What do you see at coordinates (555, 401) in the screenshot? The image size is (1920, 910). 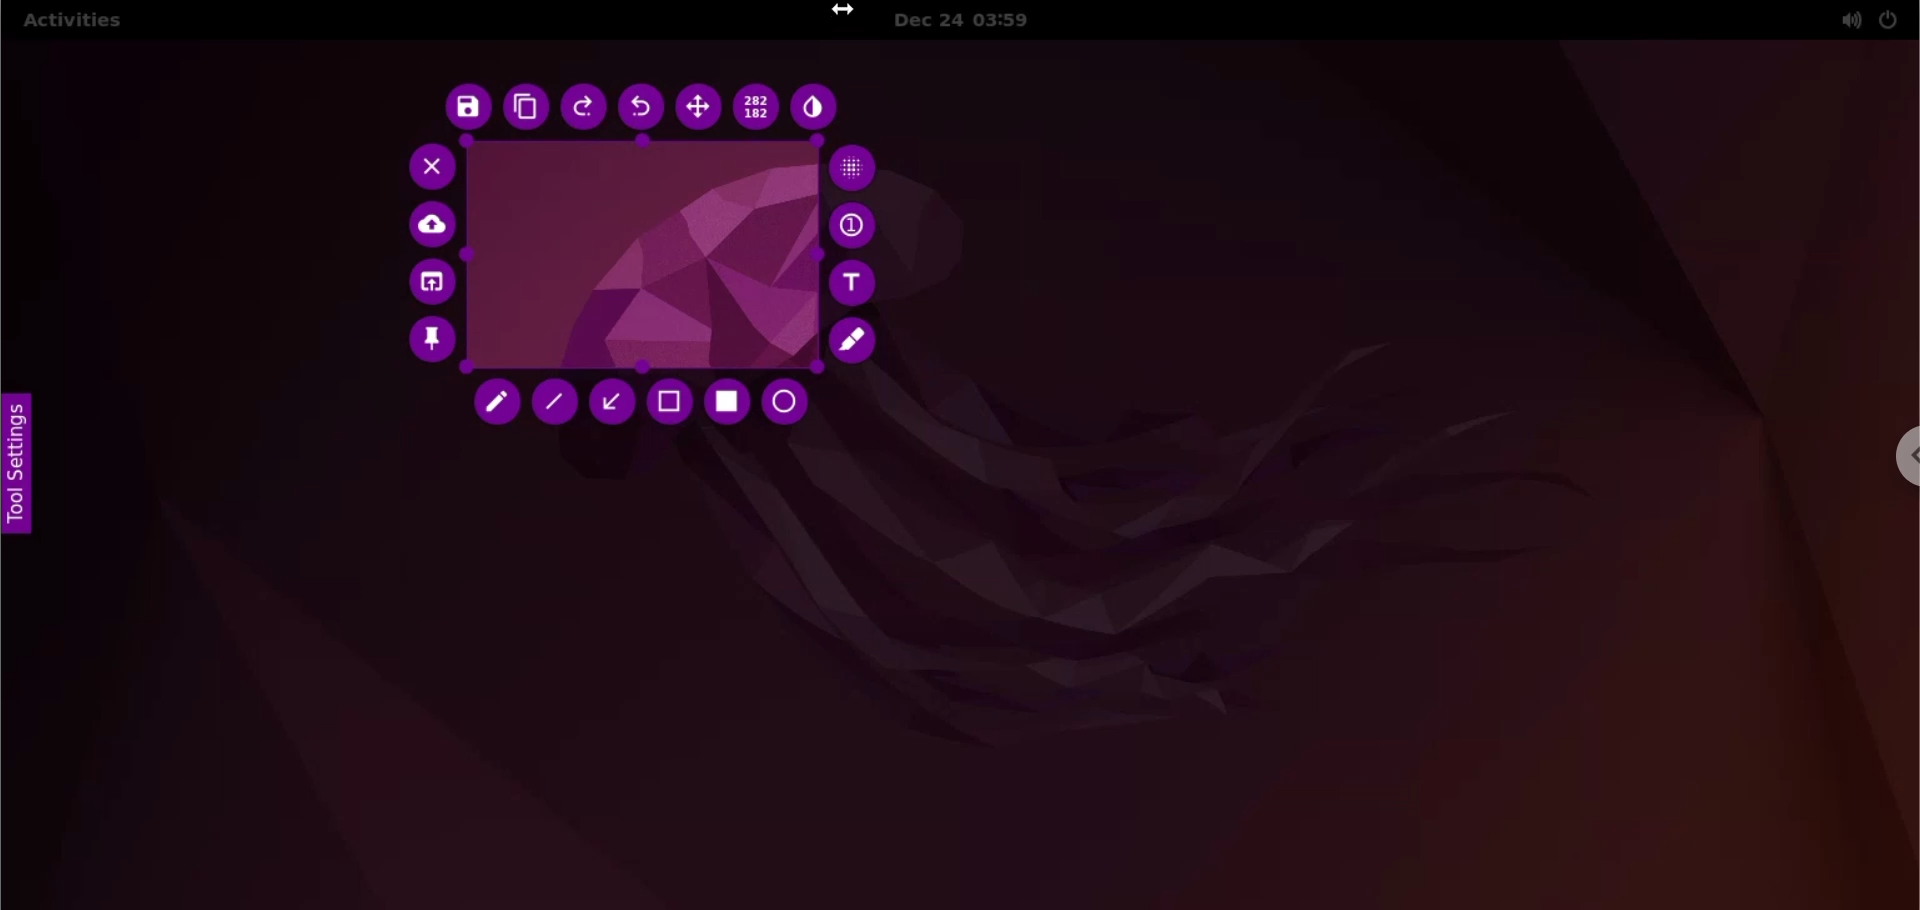 I see `line` at bounding box center [555, 401].